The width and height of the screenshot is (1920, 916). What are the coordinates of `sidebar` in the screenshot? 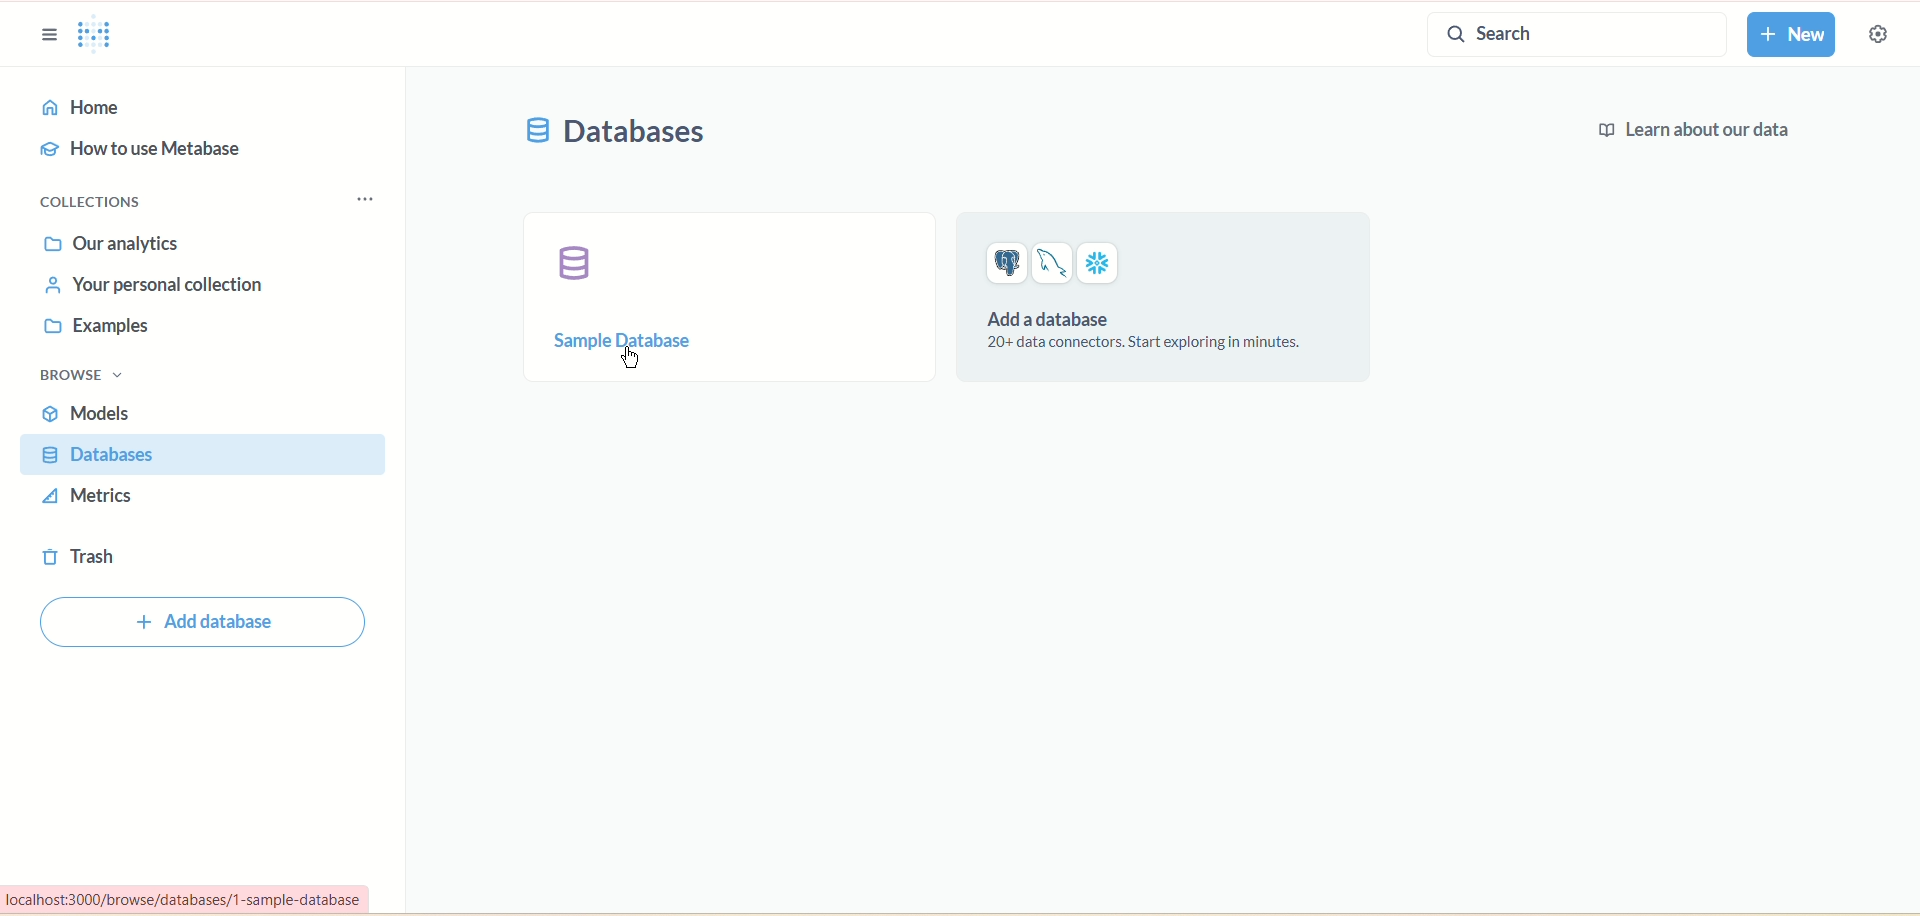 It's located at (47, 33).